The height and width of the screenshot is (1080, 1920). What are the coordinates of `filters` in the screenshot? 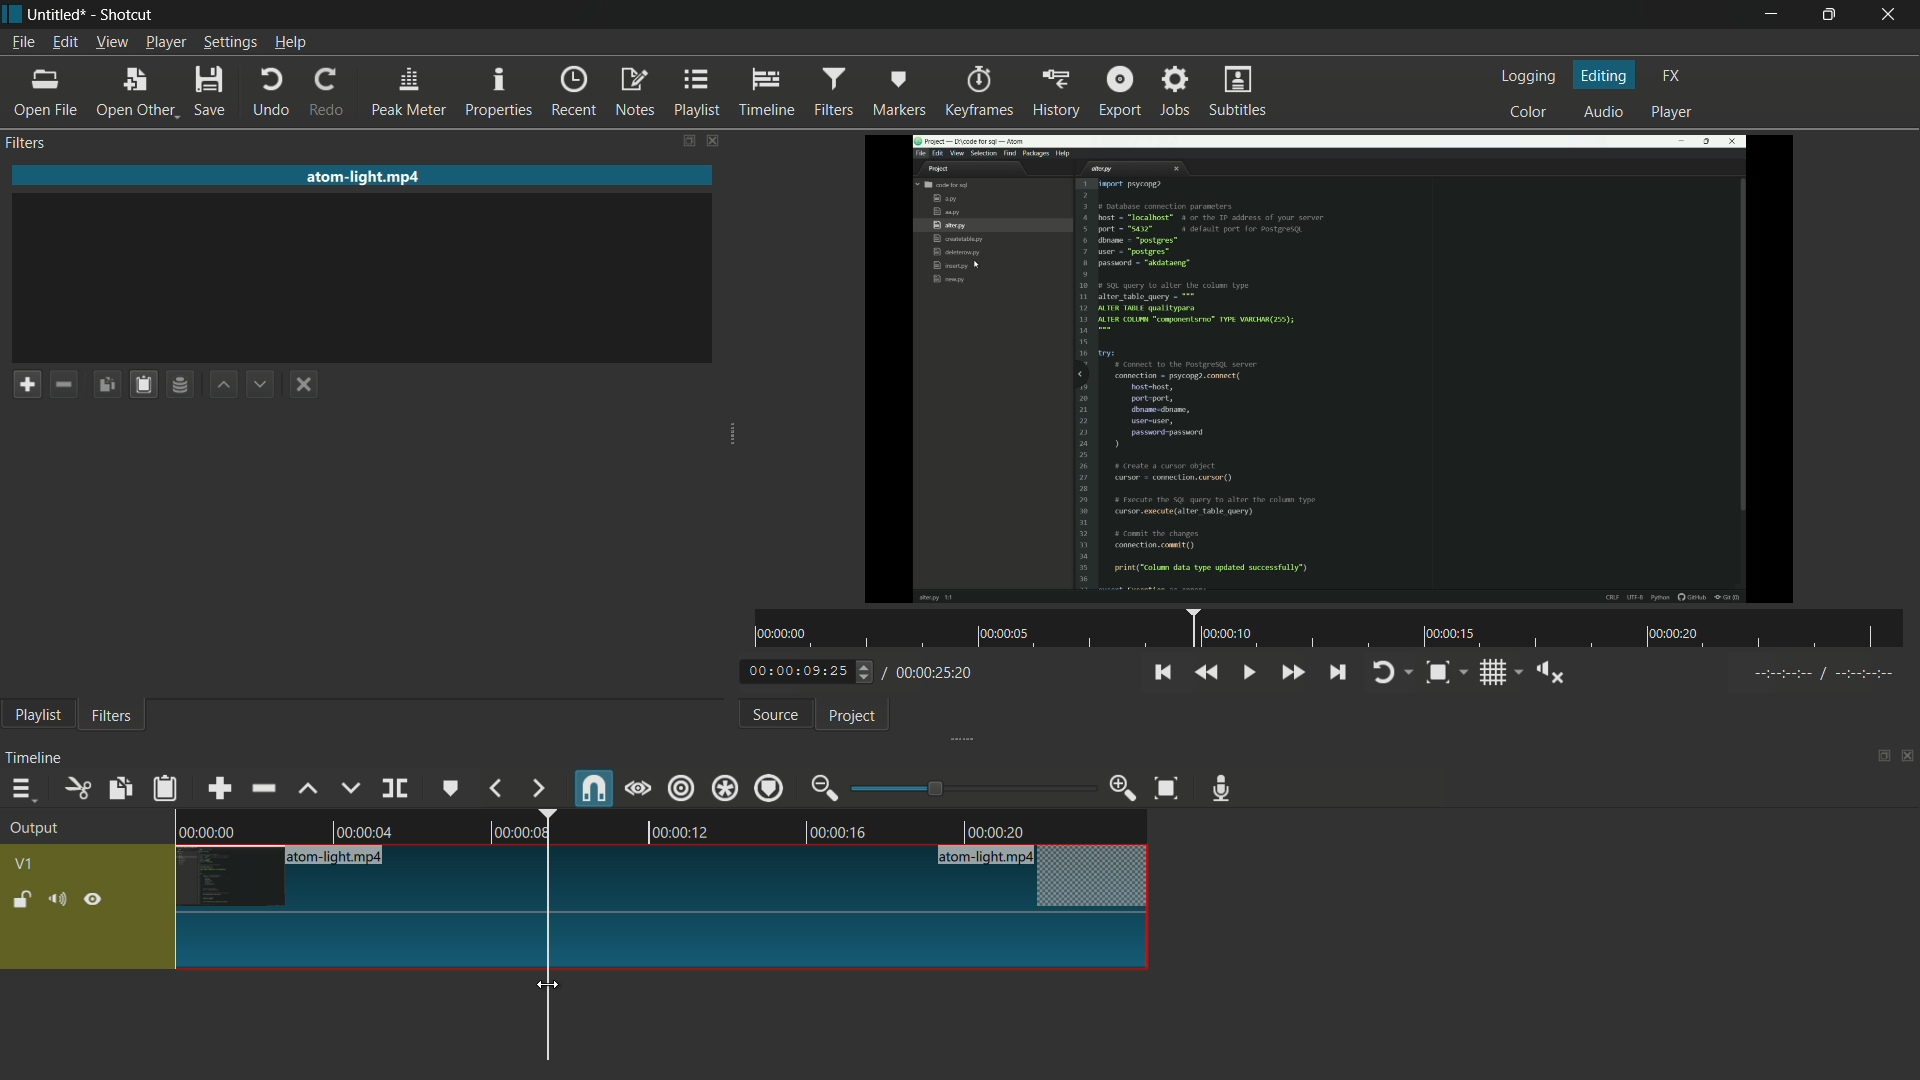 It's located at (112, 717).